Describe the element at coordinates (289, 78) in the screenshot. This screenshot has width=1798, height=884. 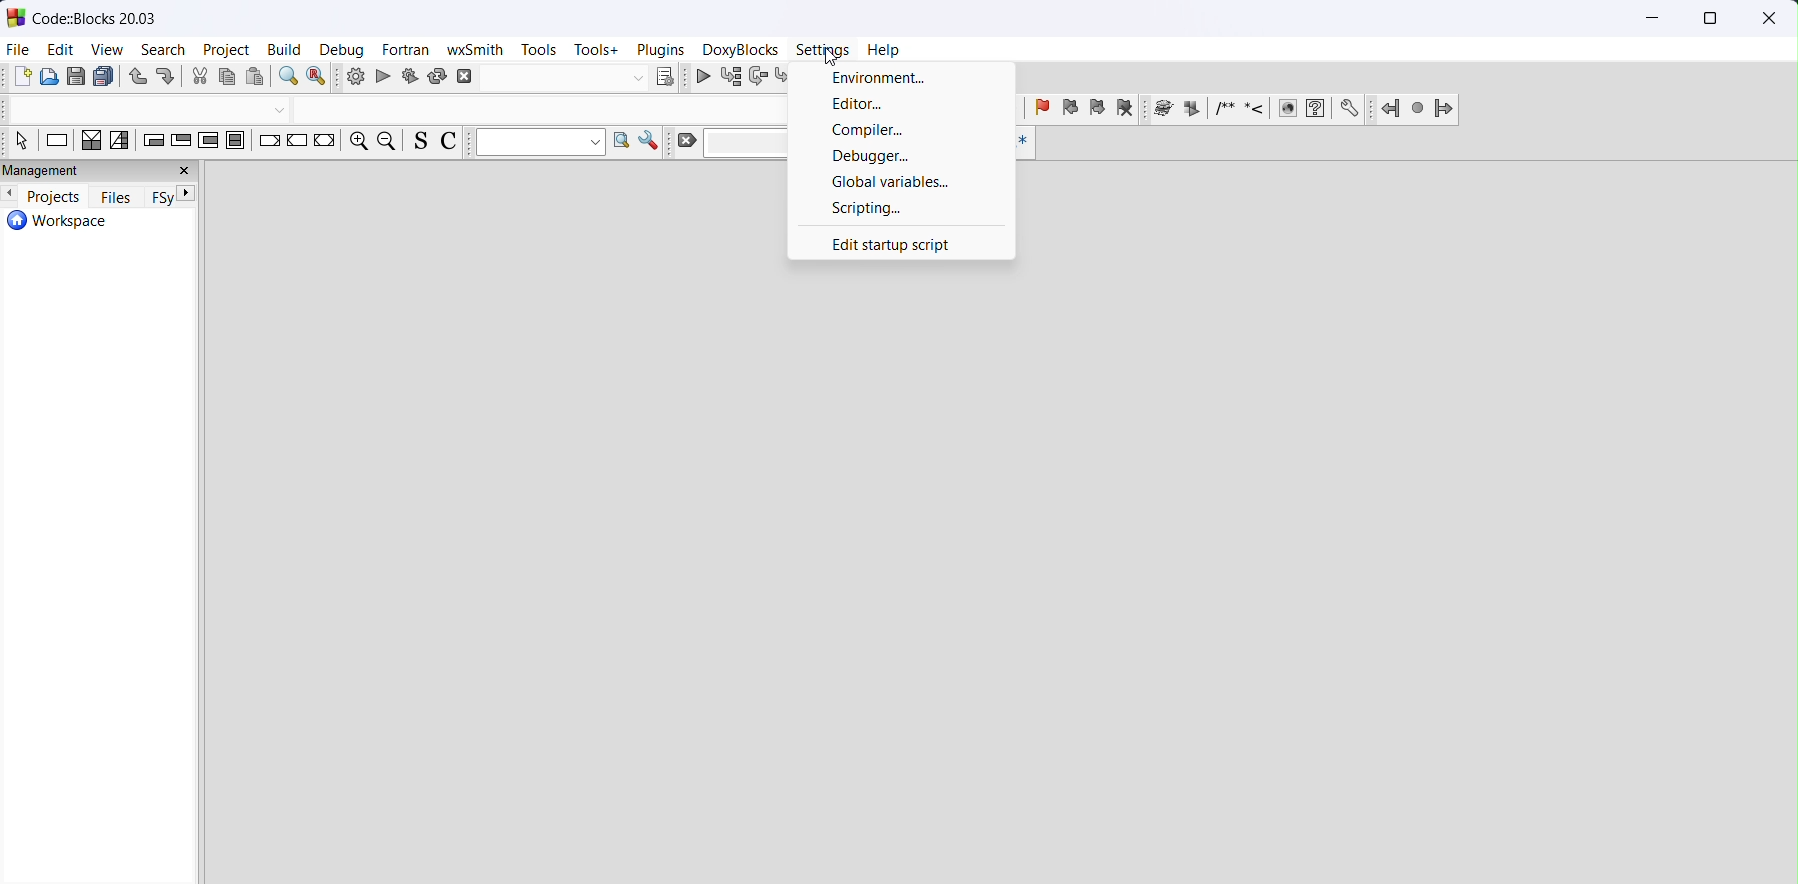
I see `find` at that location.